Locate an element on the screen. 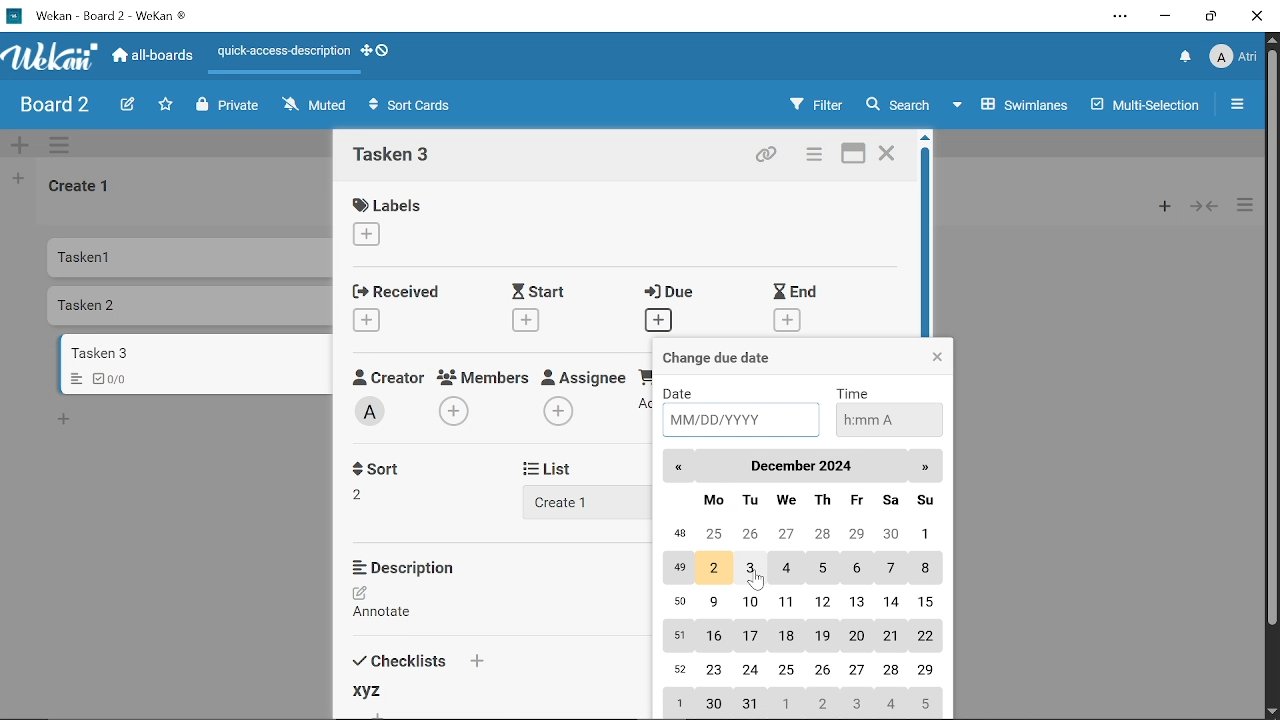 The width and height of the screenshot is (1280, 720). previous month is located at coordinates (679, 469).